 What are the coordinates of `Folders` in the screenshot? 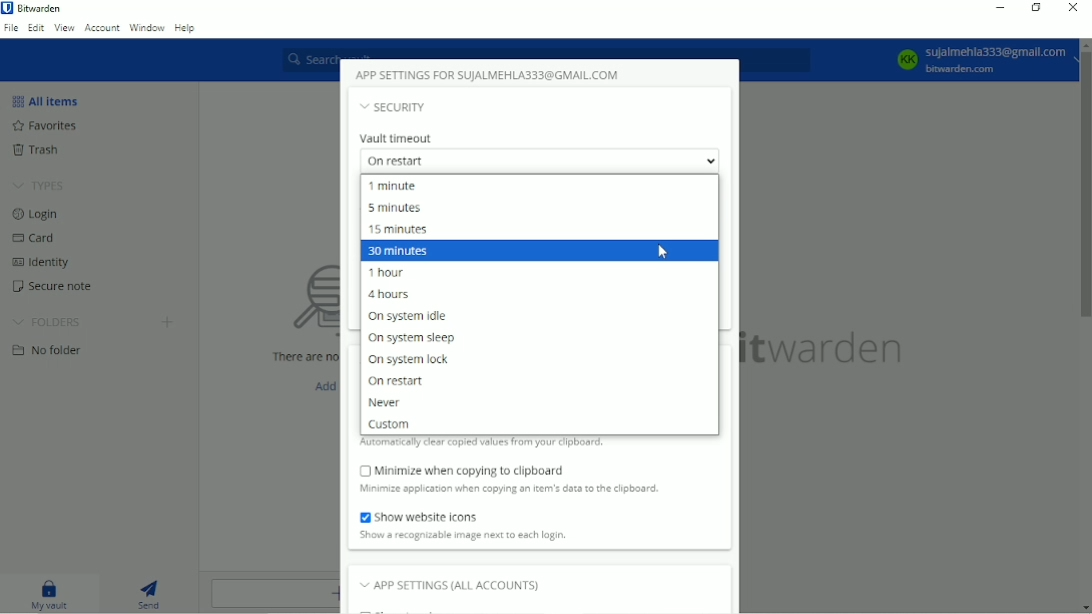 It's located at (49, 319).